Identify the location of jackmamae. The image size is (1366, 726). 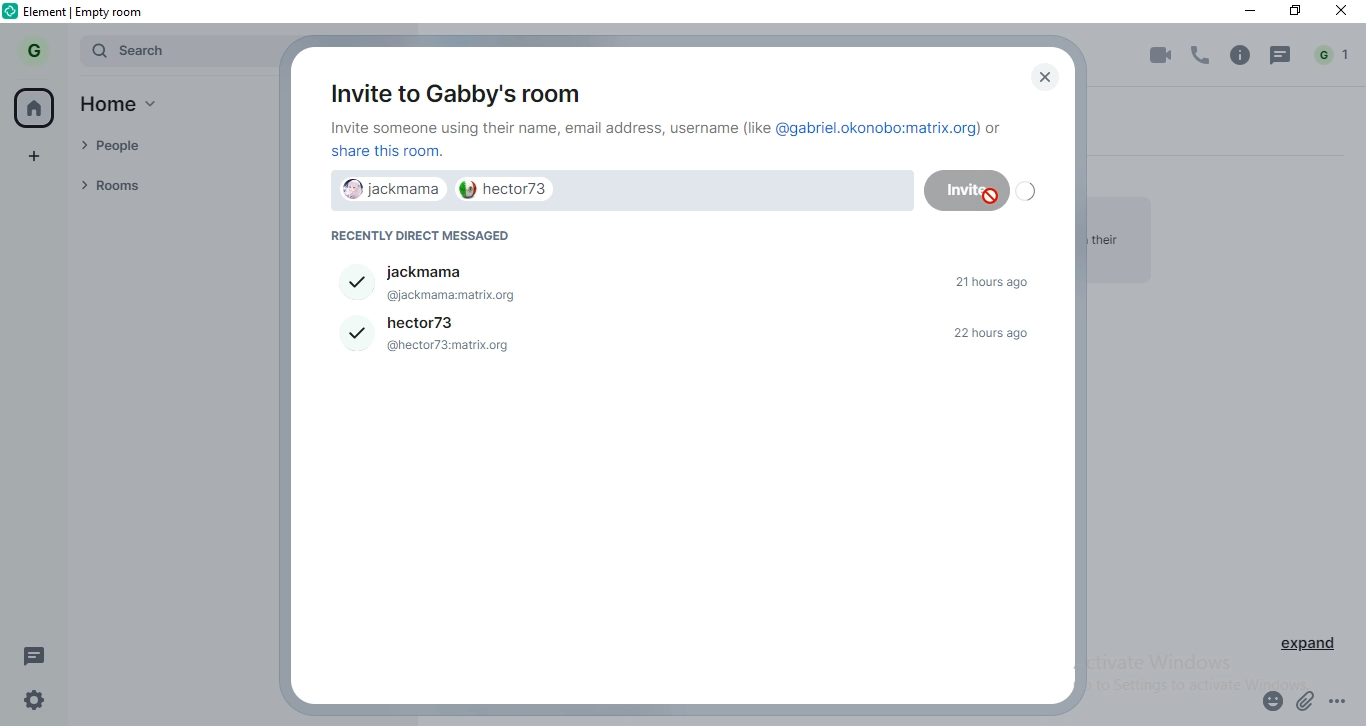
(384, 191).